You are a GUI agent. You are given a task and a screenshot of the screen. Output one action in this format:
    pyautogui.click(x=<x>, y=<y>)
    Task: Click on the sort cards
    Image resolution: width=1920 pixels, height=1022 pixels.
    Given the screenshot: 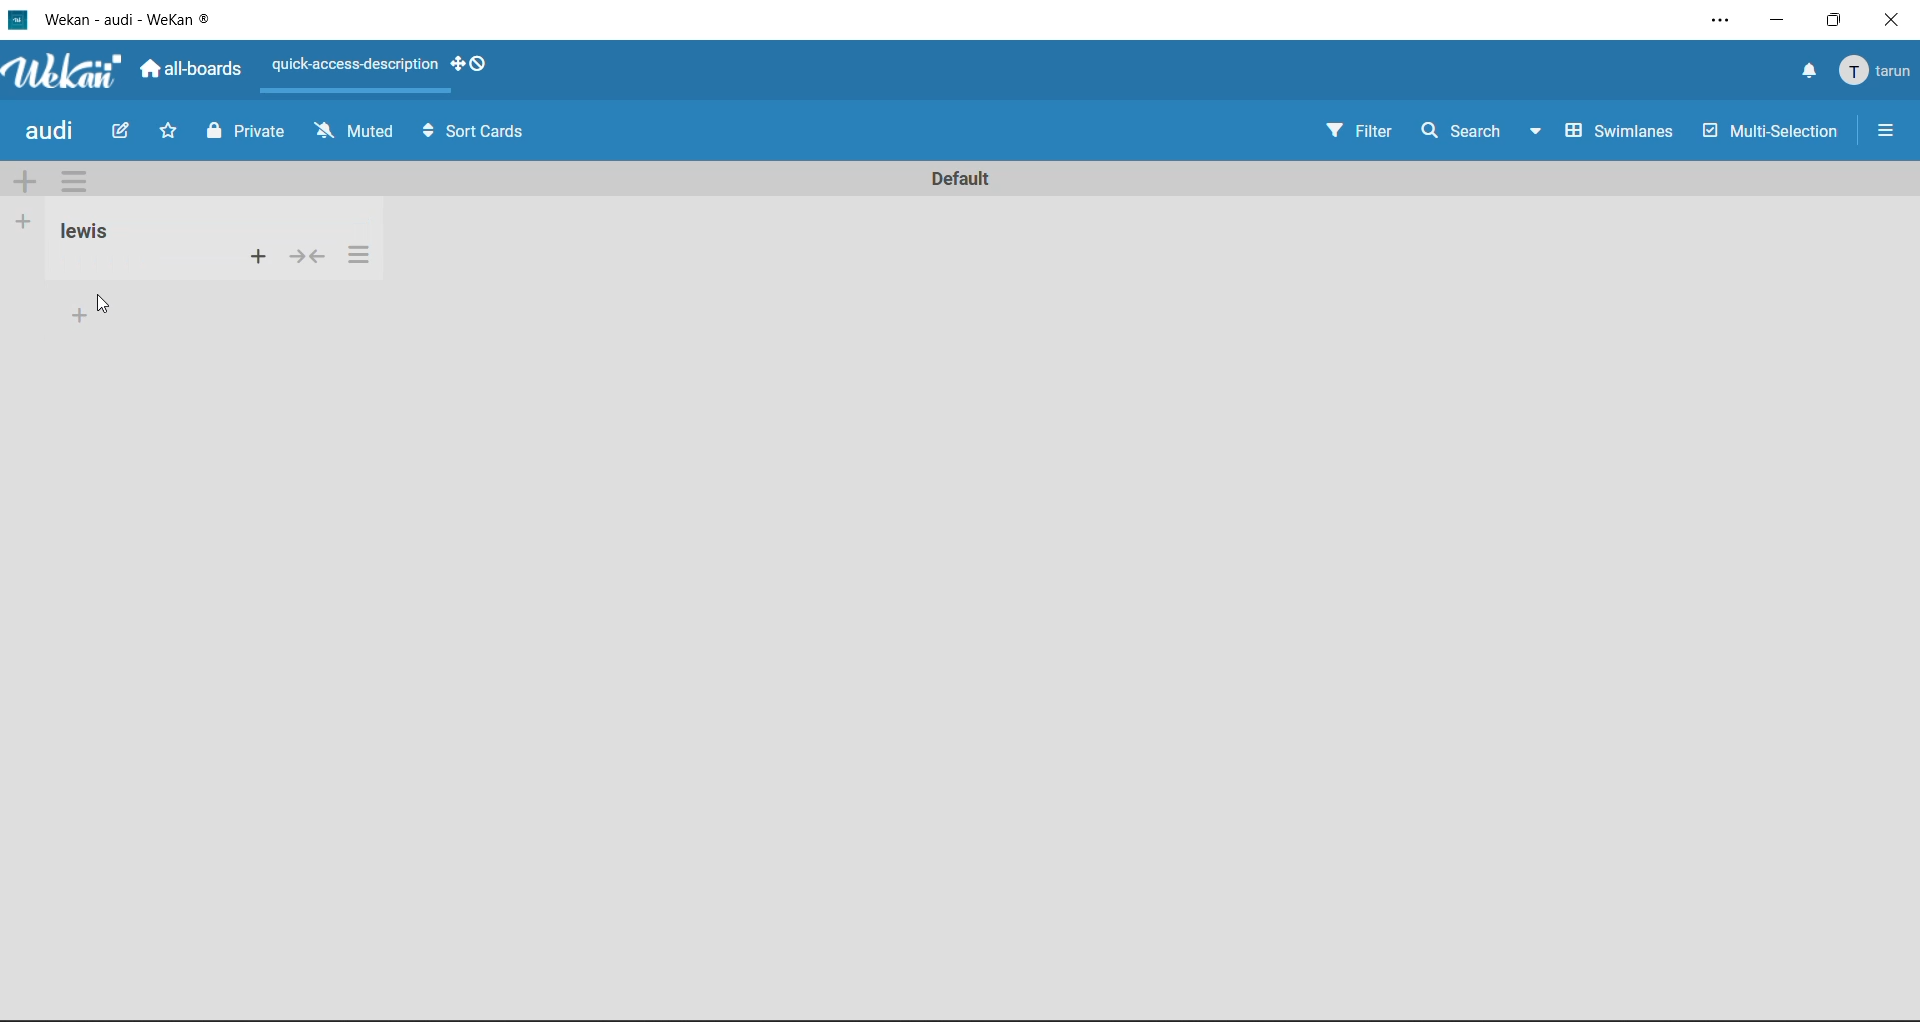 What is the action you would take?
    pyautogui.click(x=490, y=135)
    